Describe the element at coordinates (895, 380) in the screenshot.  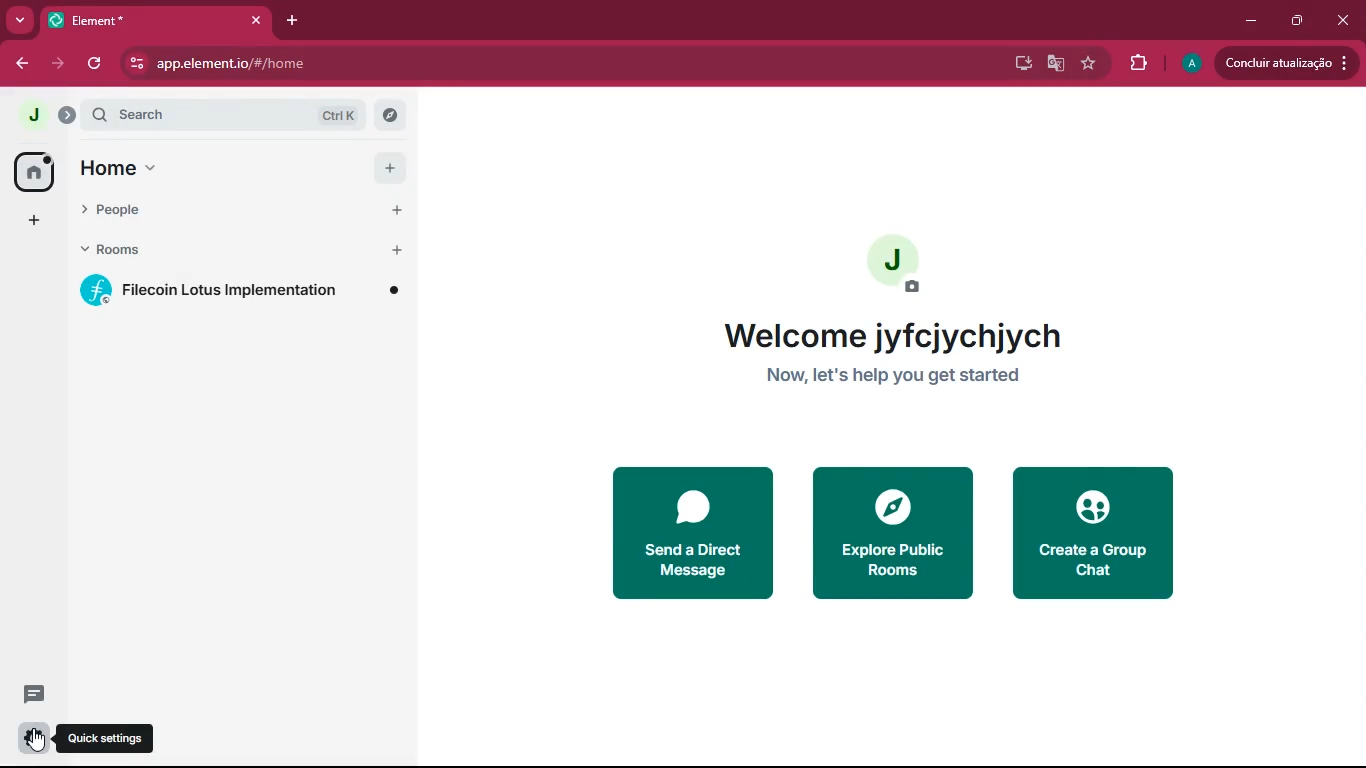
I see `Now, let's help you get started` at that location.